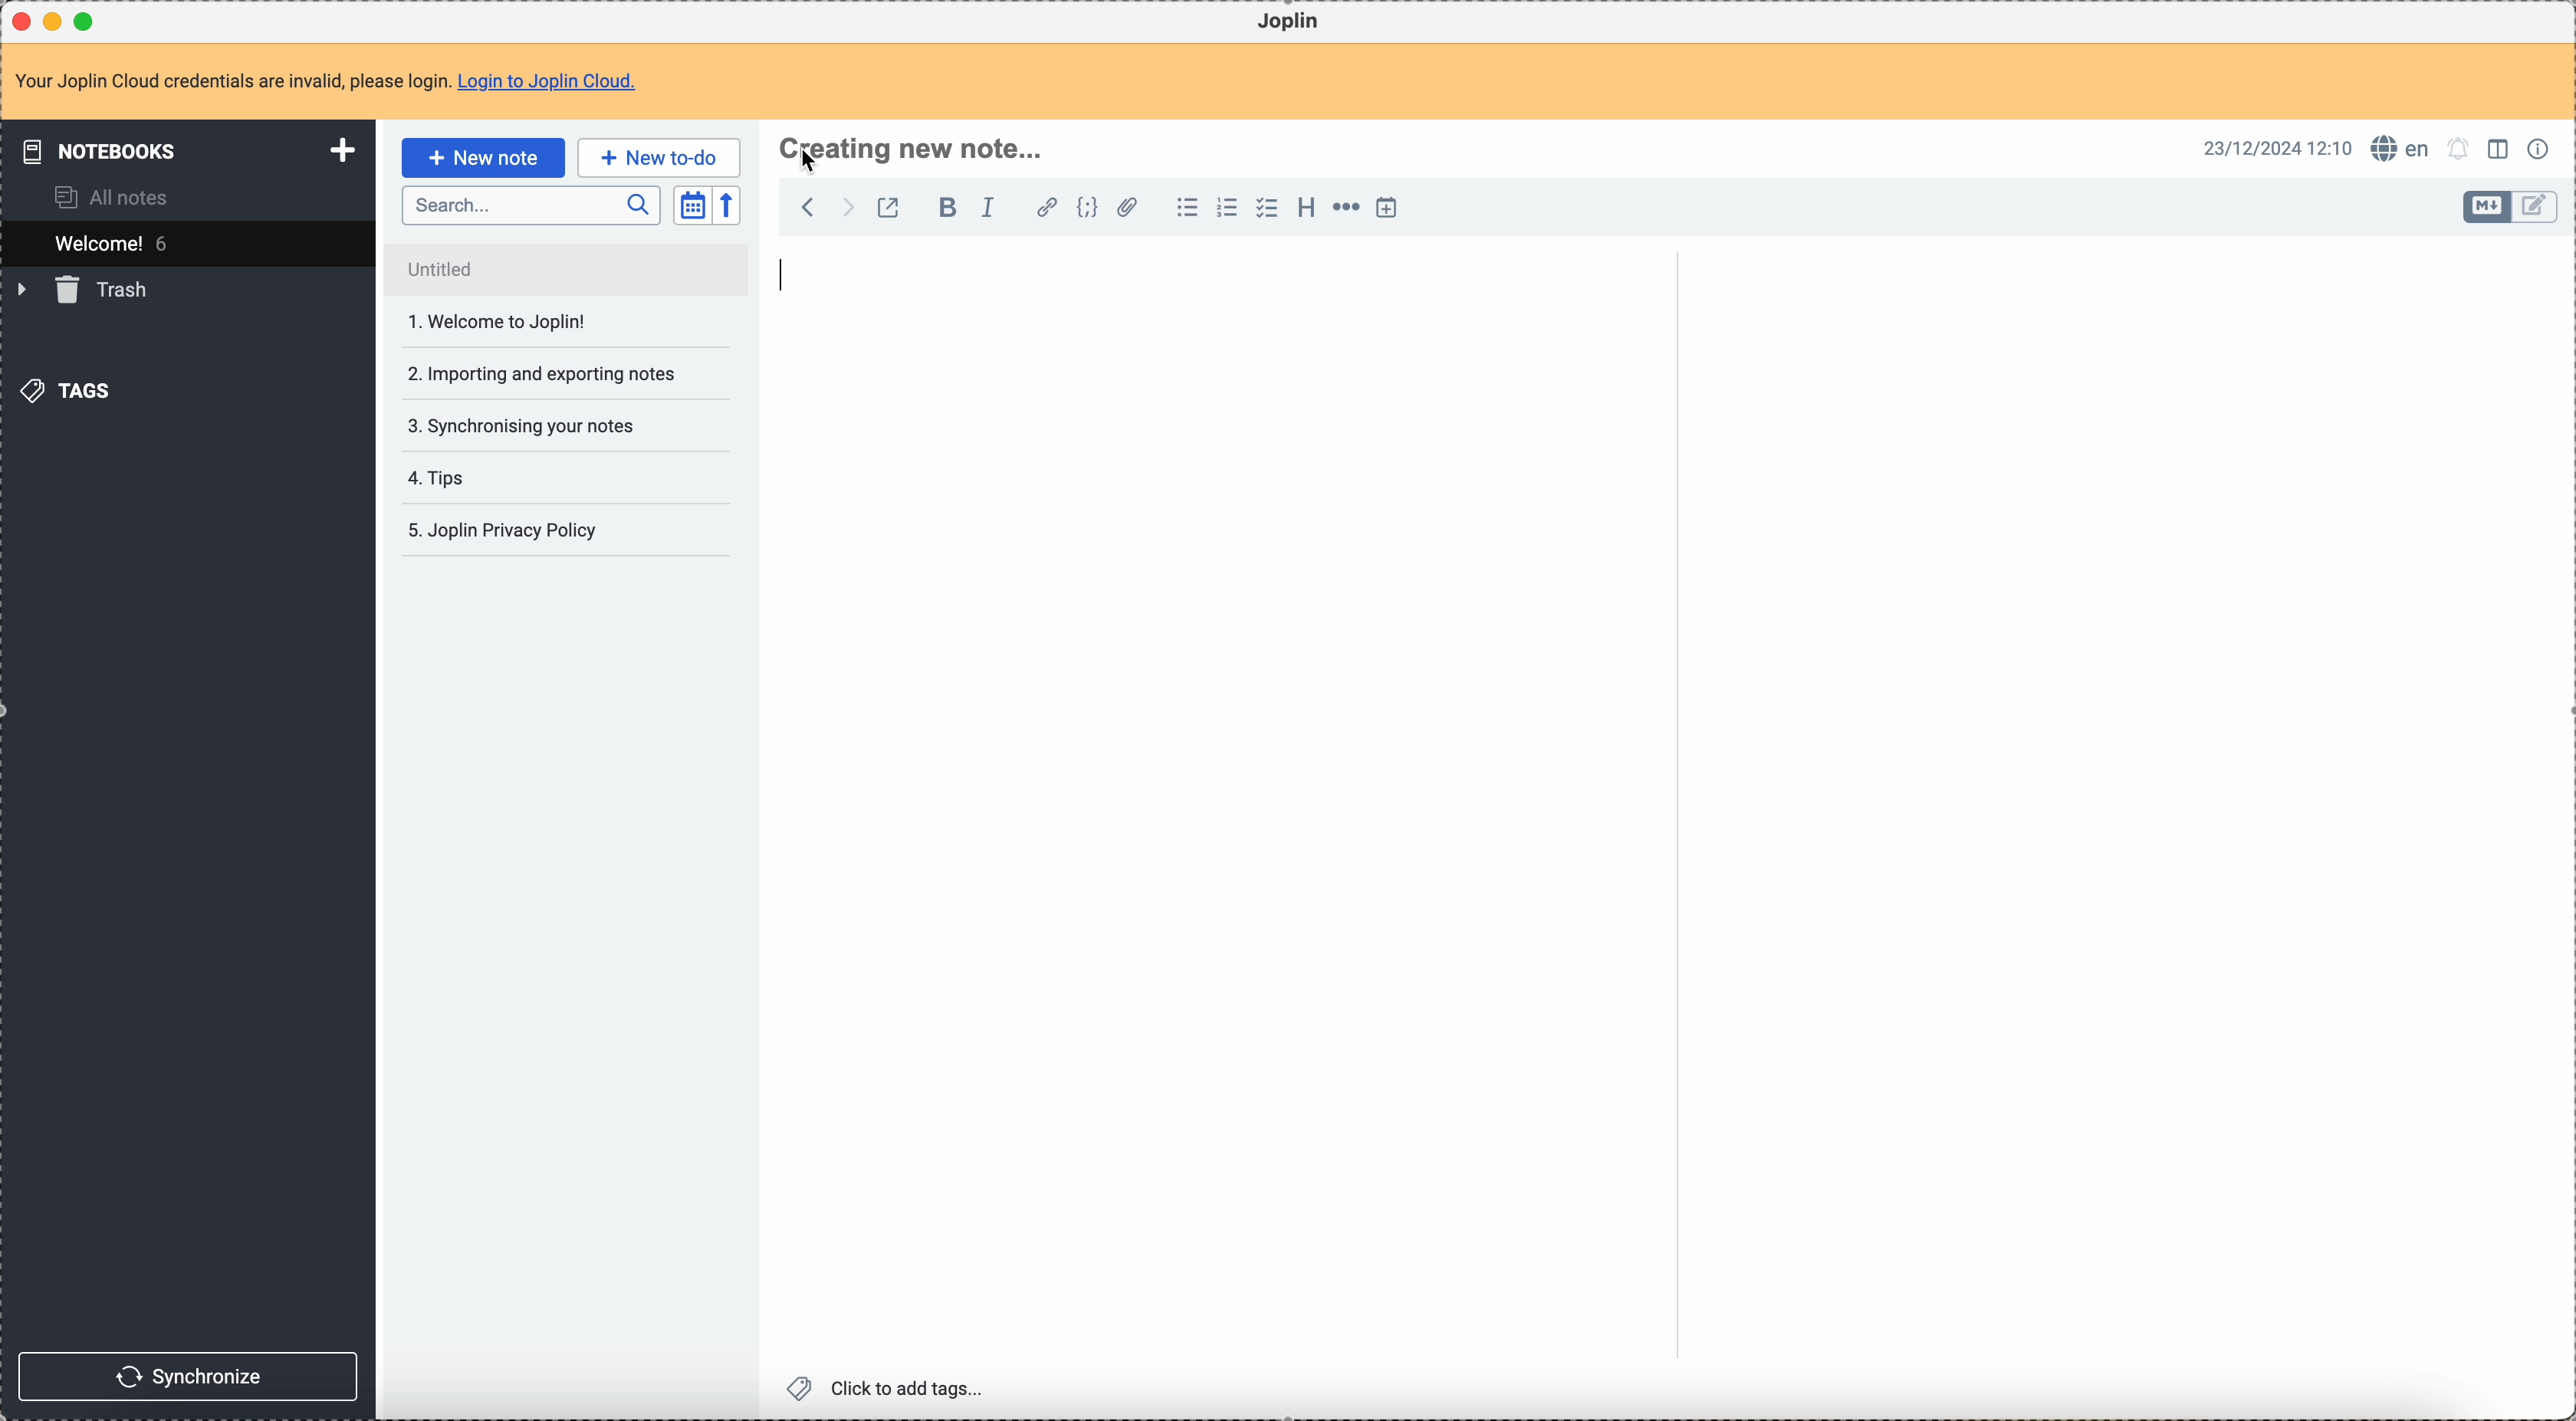  I want to click on Cursor, so click(812, 161).